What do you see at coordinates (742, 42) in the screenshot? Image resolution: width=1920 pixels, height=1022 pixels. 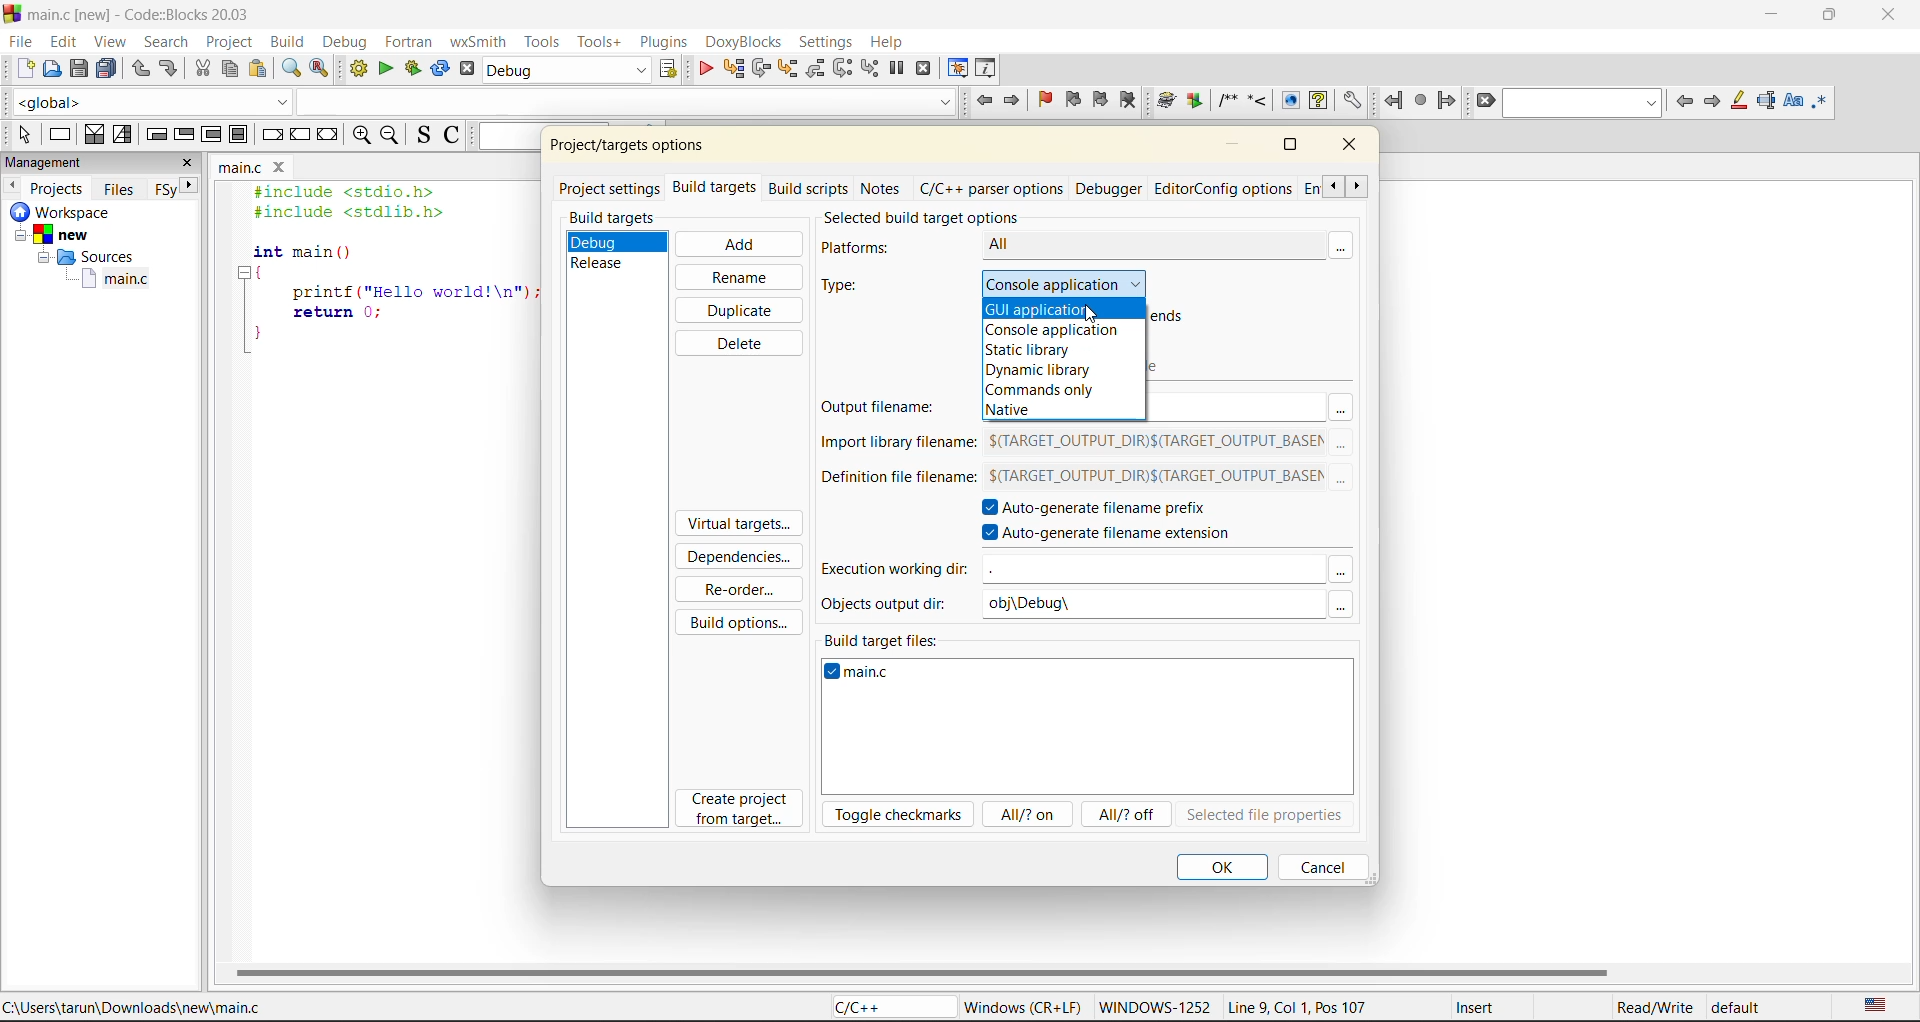 I see `doxyblocks` at bounding box center [742, 42].